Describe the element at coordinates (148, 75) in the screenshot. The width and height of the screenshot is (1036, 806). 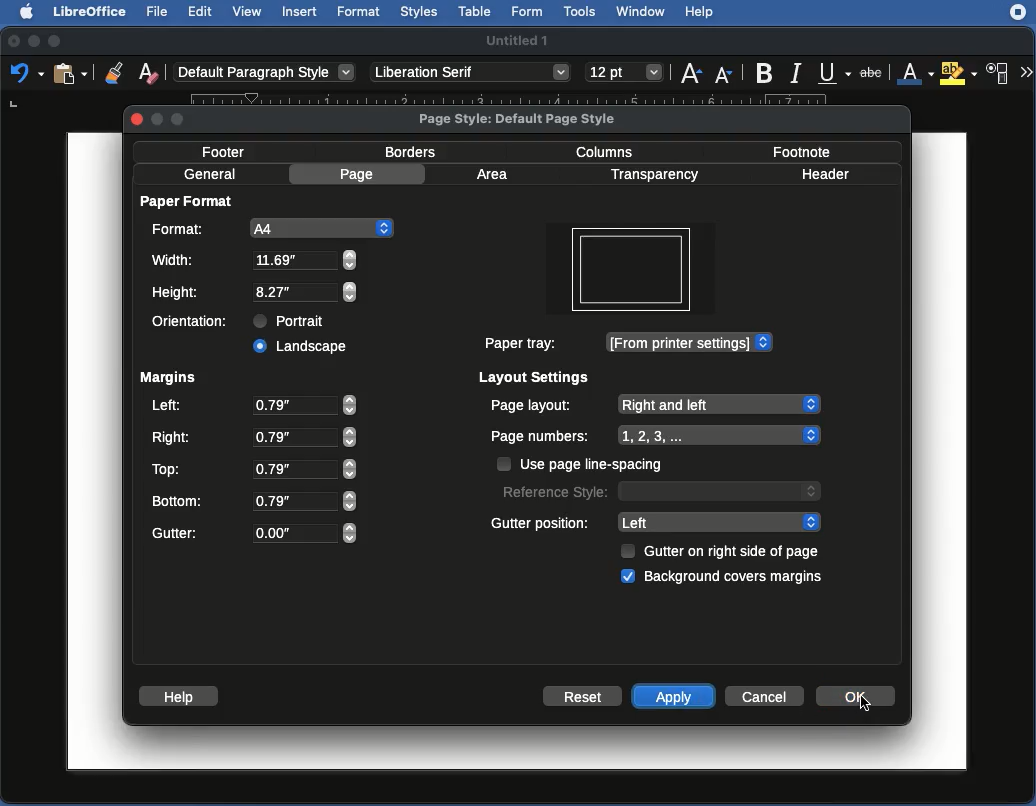
I see `Clear formatting ` at that location.